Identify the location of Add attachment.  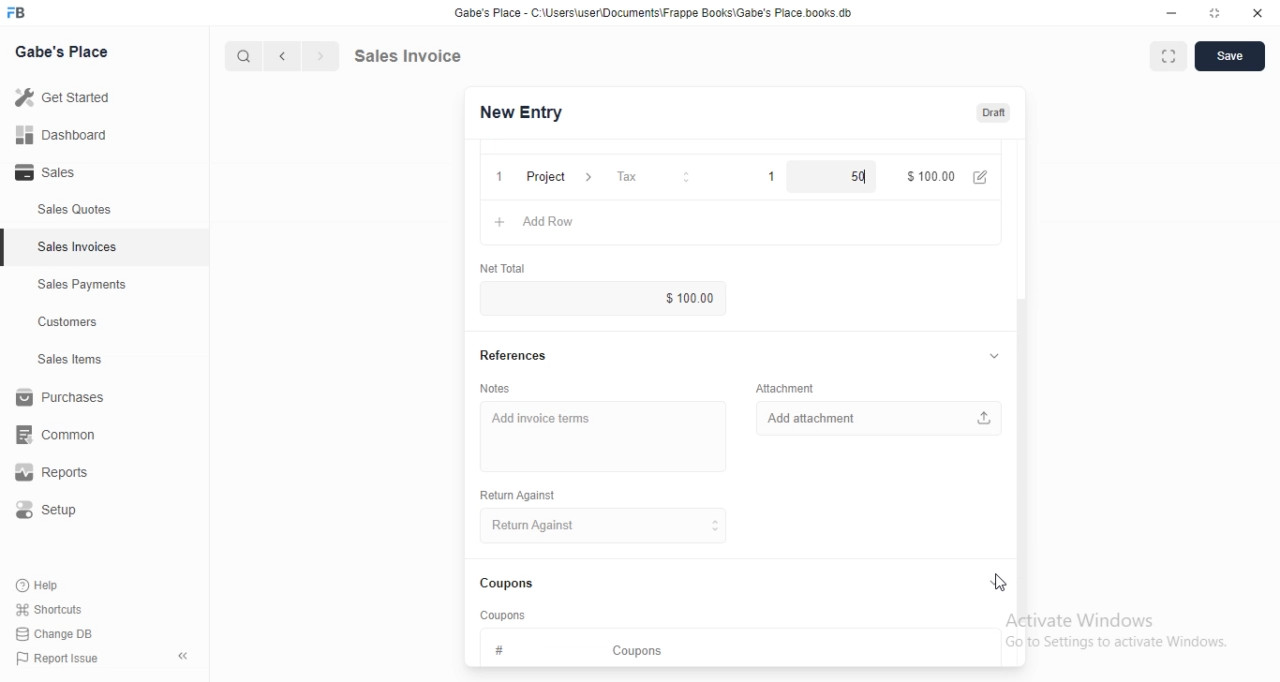
(879, 420).